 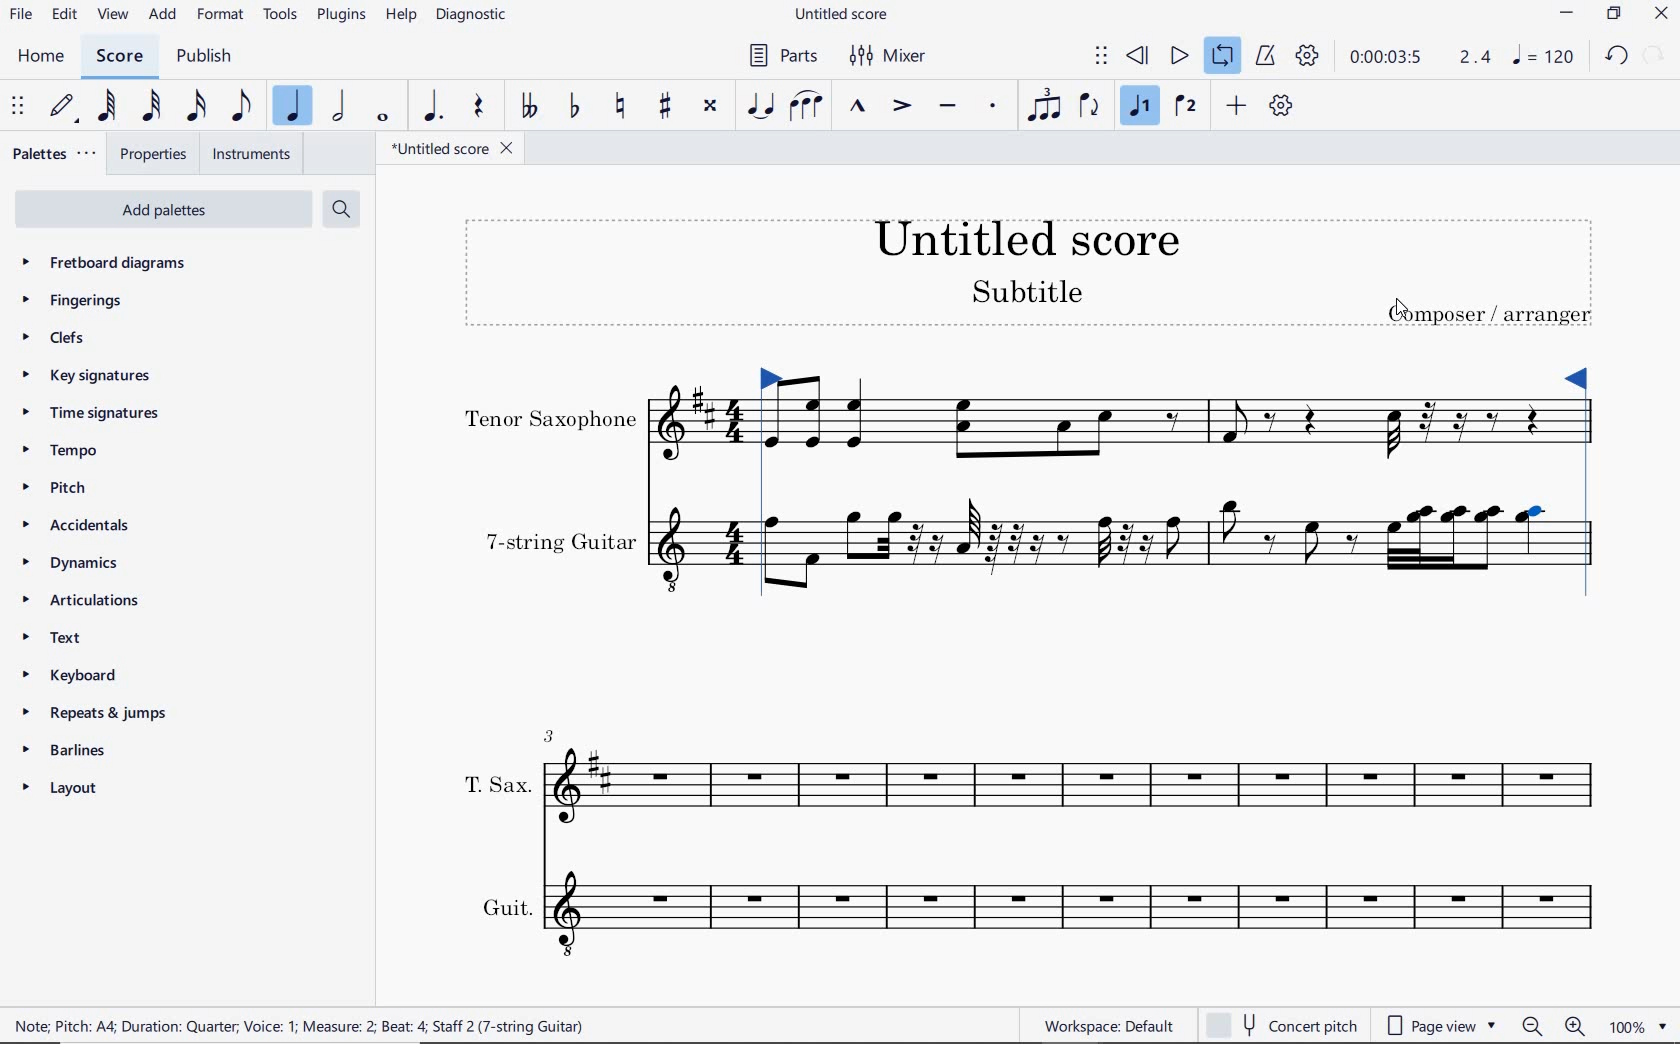 I want to click on zoom factor, so click(x=1631, y=1027).